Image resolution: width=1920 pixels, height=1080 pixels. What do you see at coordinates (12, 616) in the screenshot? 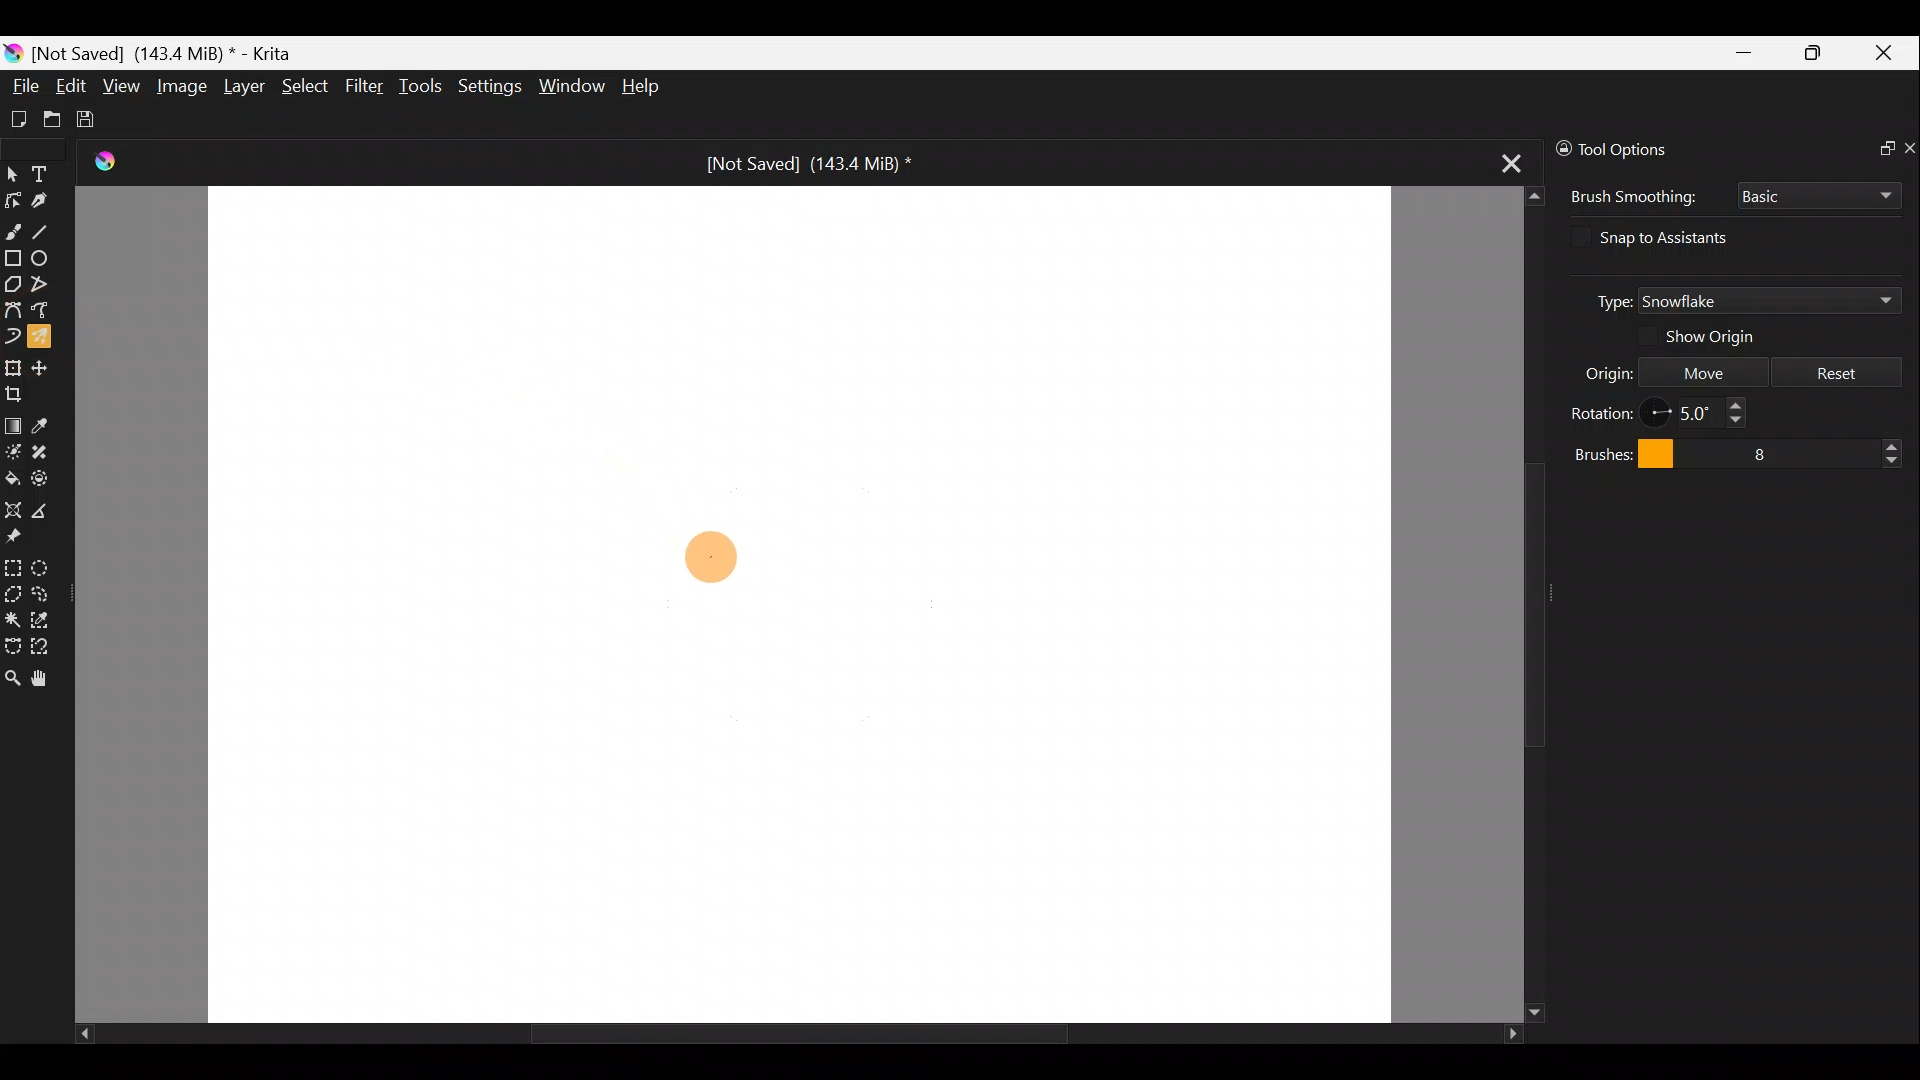
I see `Contiguous selection tool` at bounding box center [12, 616].